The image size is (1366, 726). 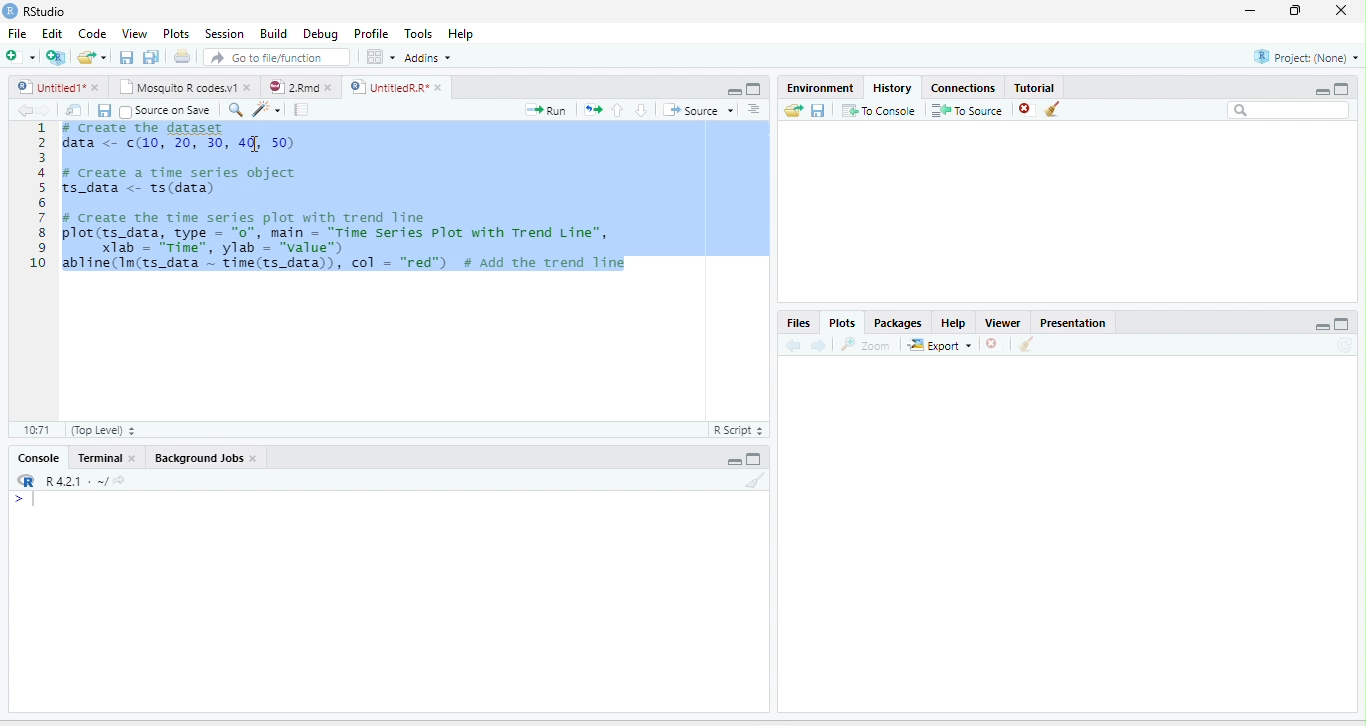 I want to click on To Source, so click(x=966, y=110).